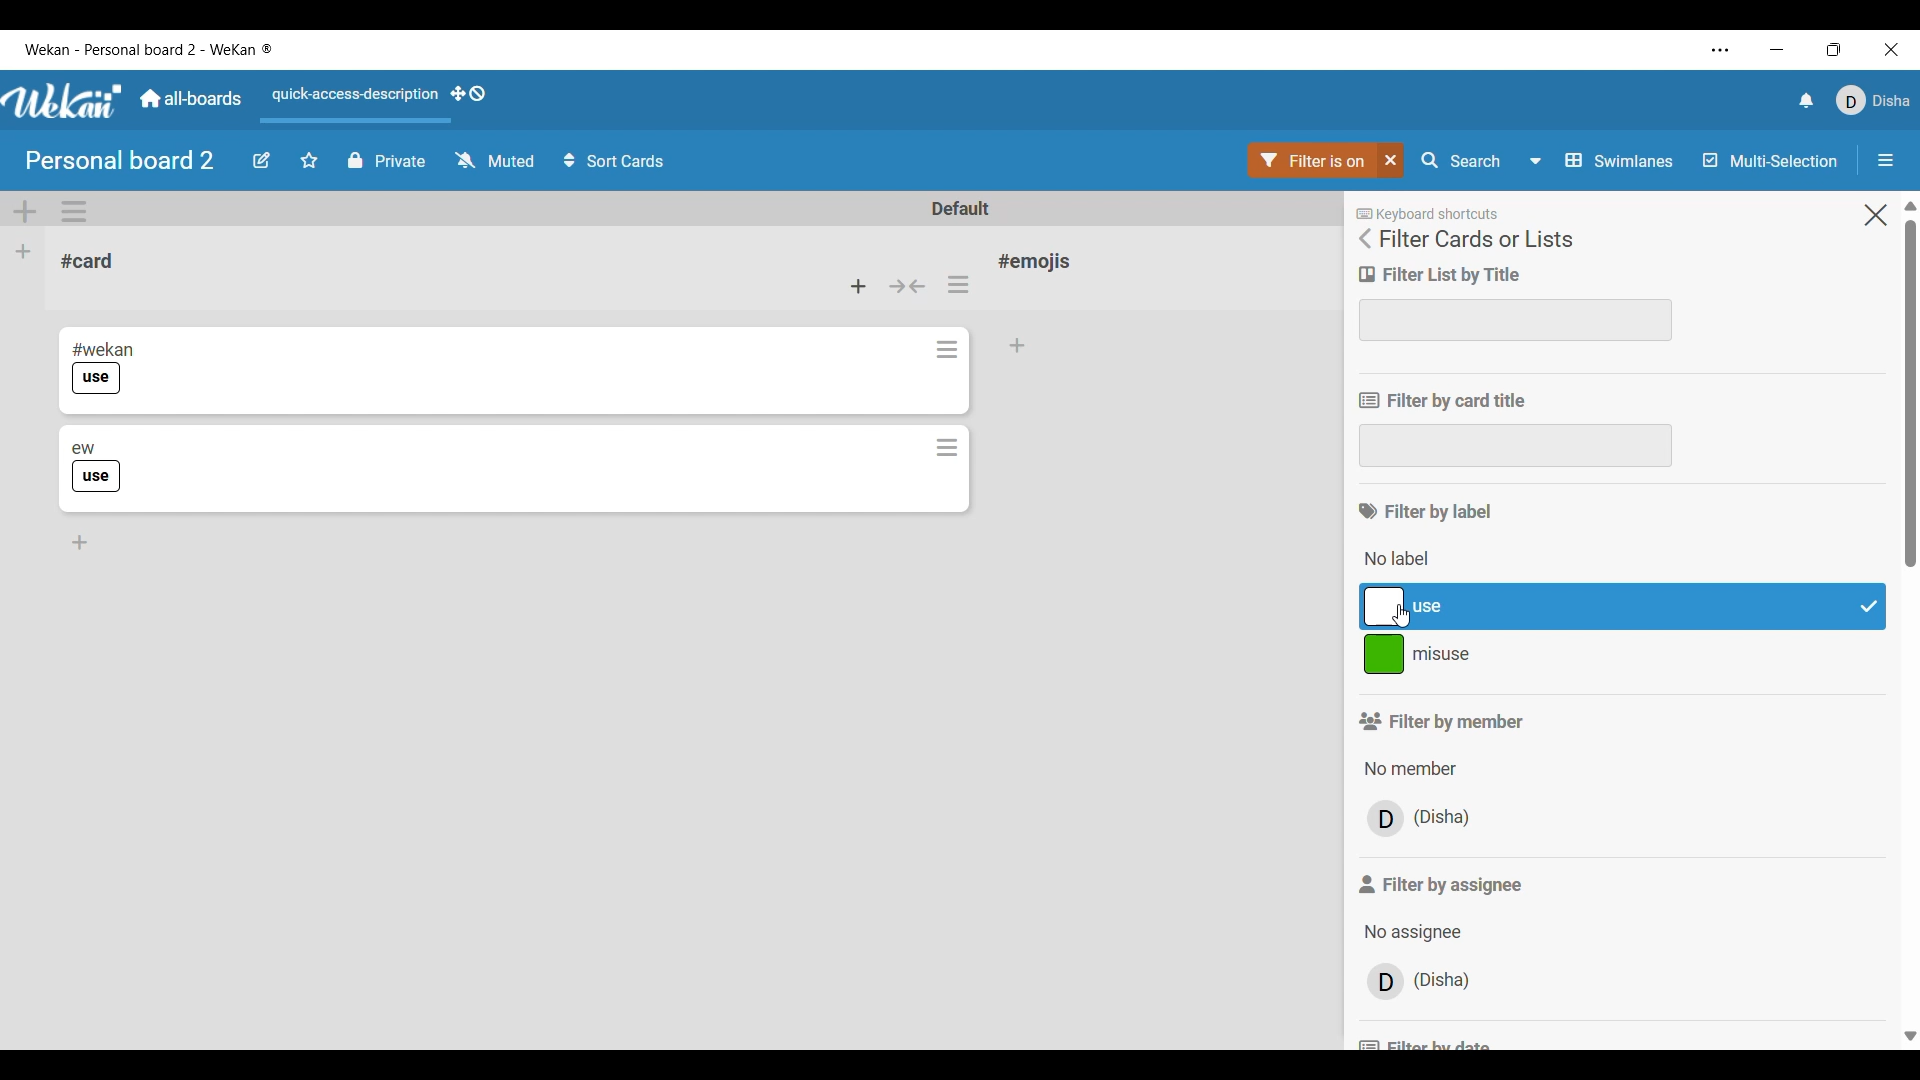 The width and height of the screenshot is (1920, 1080). Describe the element at coordinates (1876, 215) in the screenshot. I see `Close setting` at that location.